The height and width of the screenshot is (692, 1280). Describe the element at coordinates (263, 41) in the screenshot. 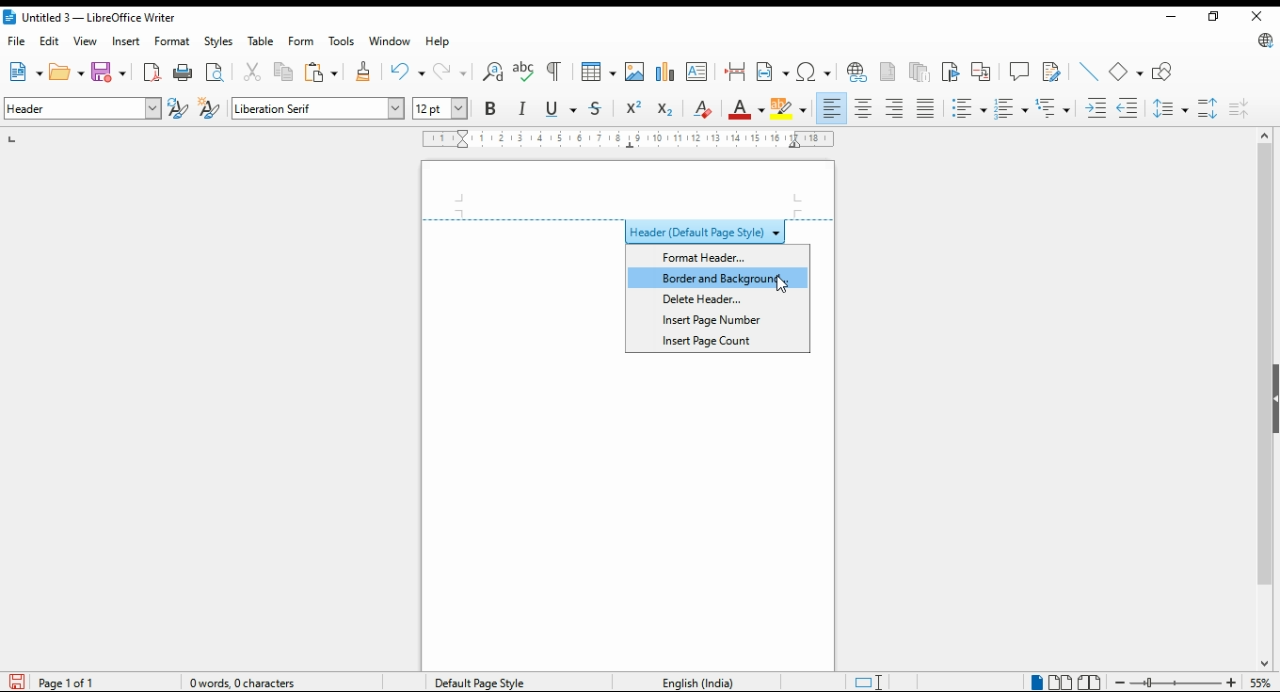

I see `table` at that location.